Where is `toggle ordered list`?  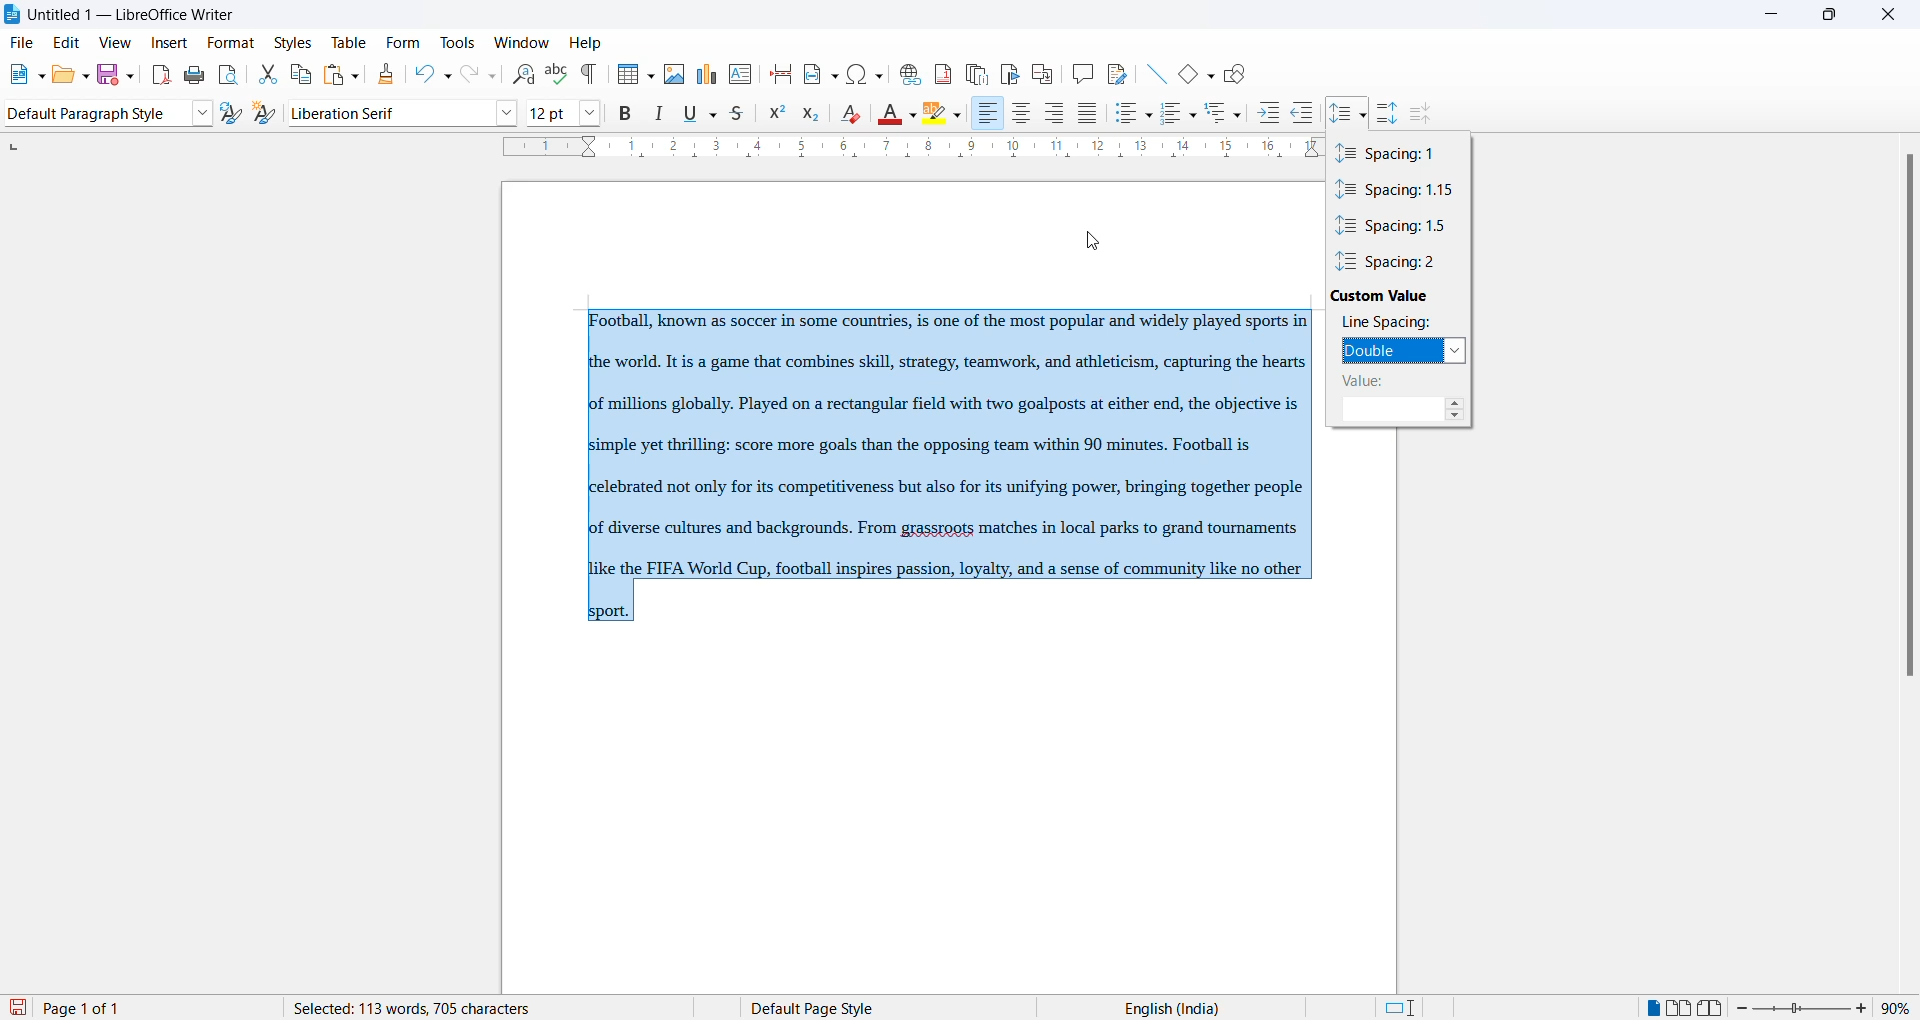 toggle ordered list is located at coordinates (1172, 114).